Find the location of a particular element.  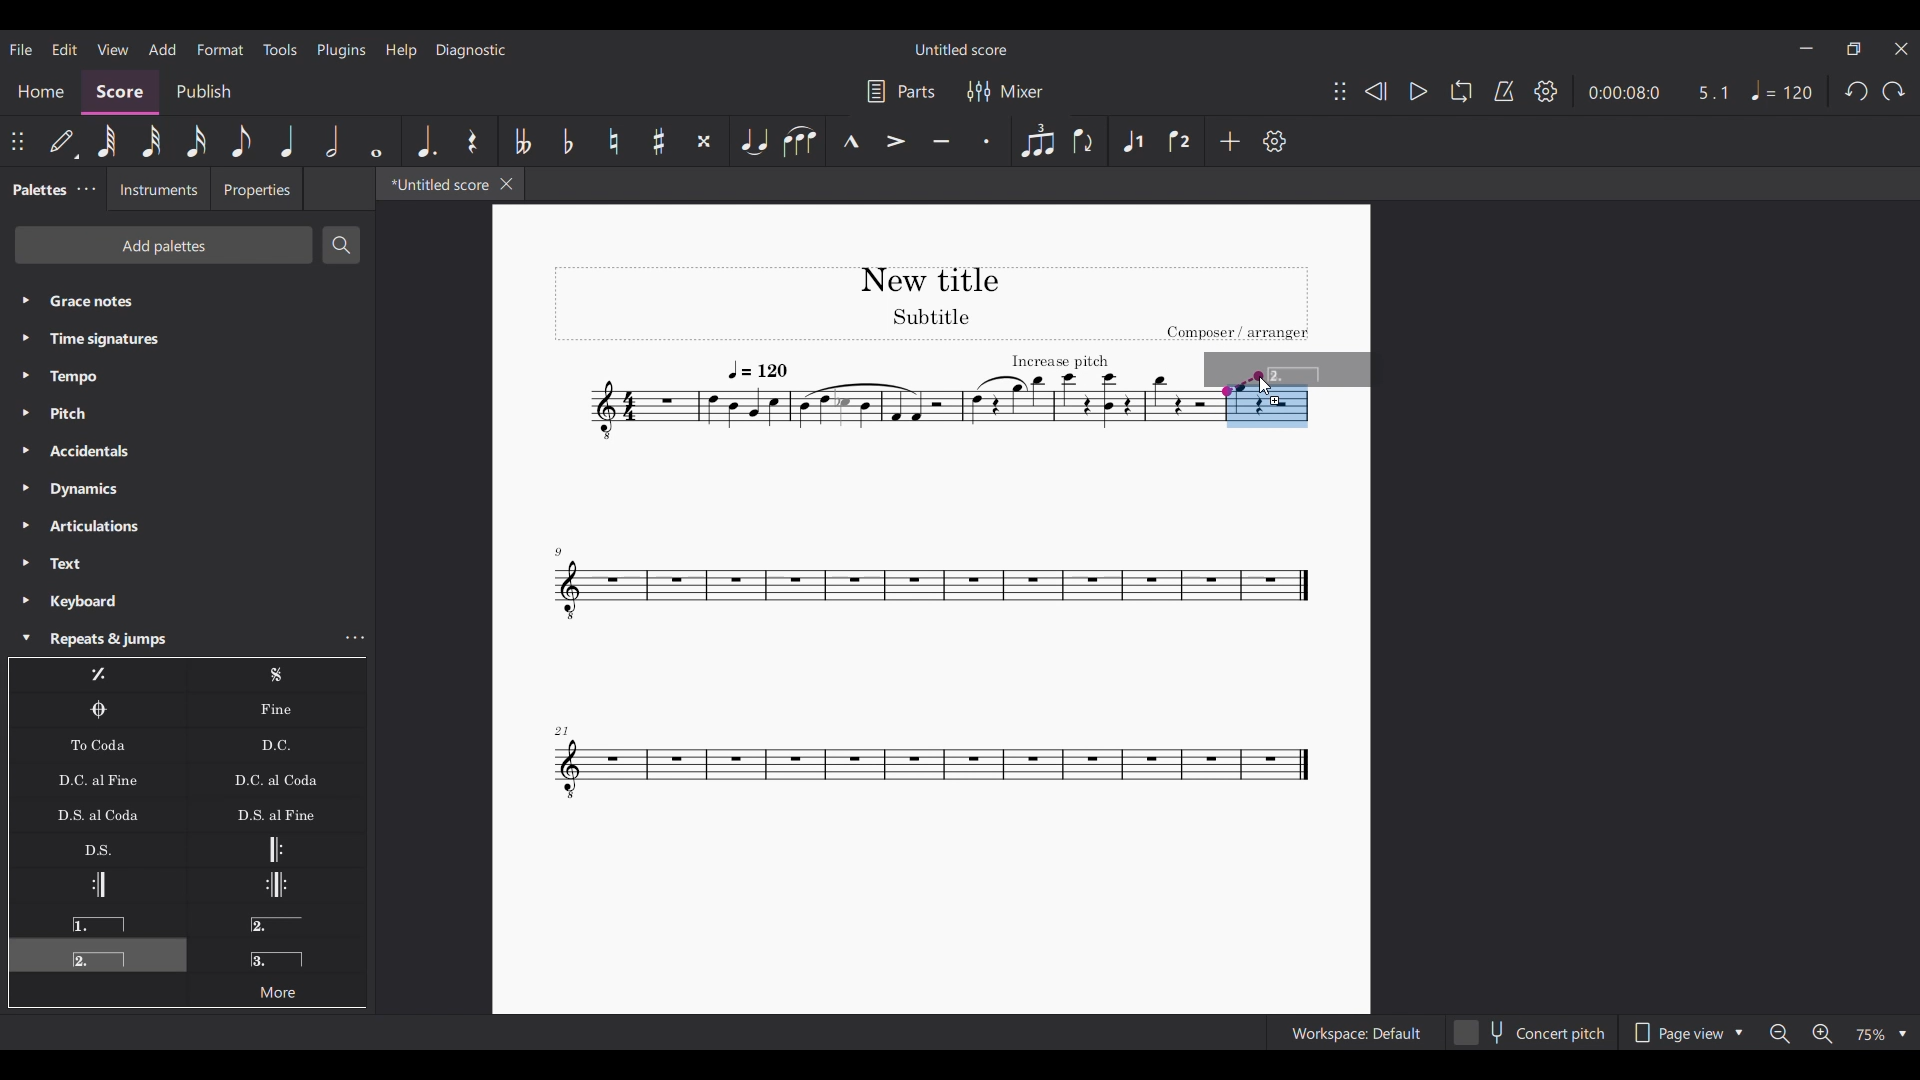

32nd note is located at coordinates (152, 141).